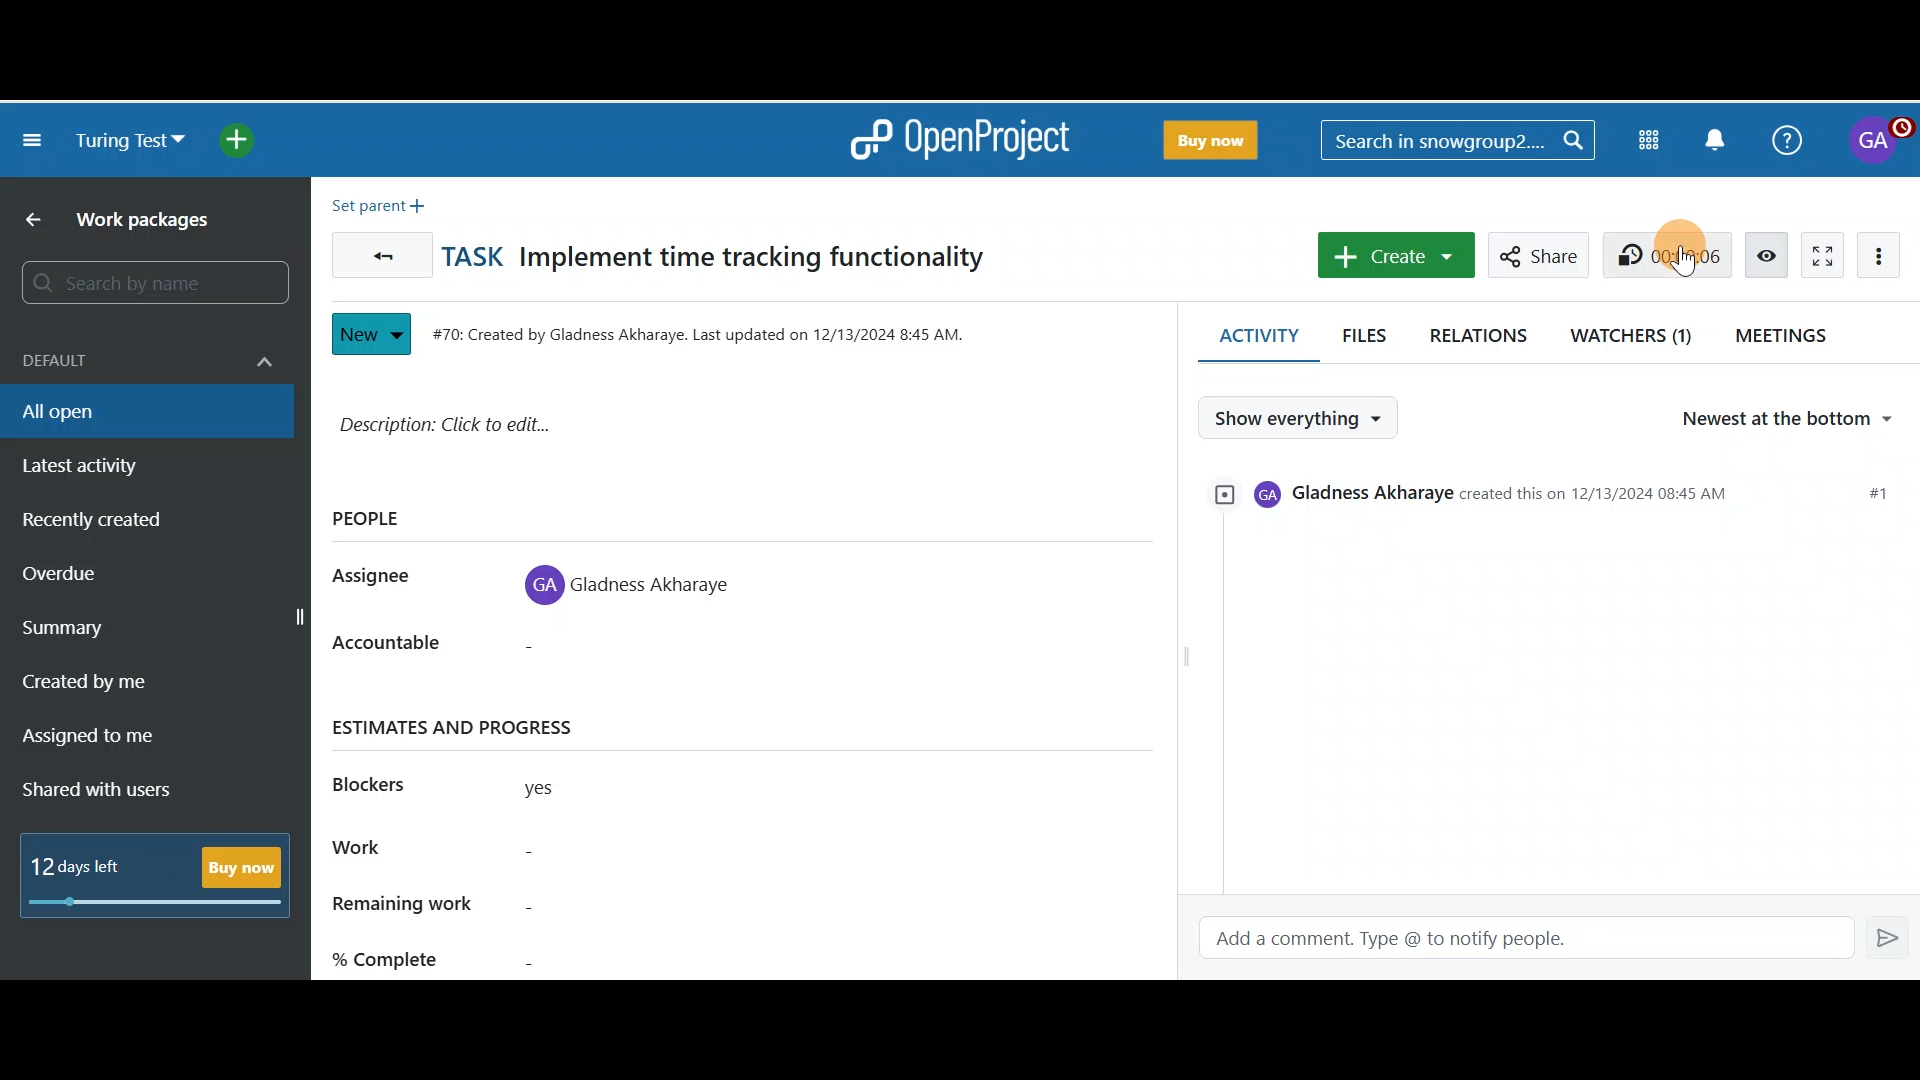  Describe the element at coordinates (478, 256) in the screenshot. I see `TASK` at that location.